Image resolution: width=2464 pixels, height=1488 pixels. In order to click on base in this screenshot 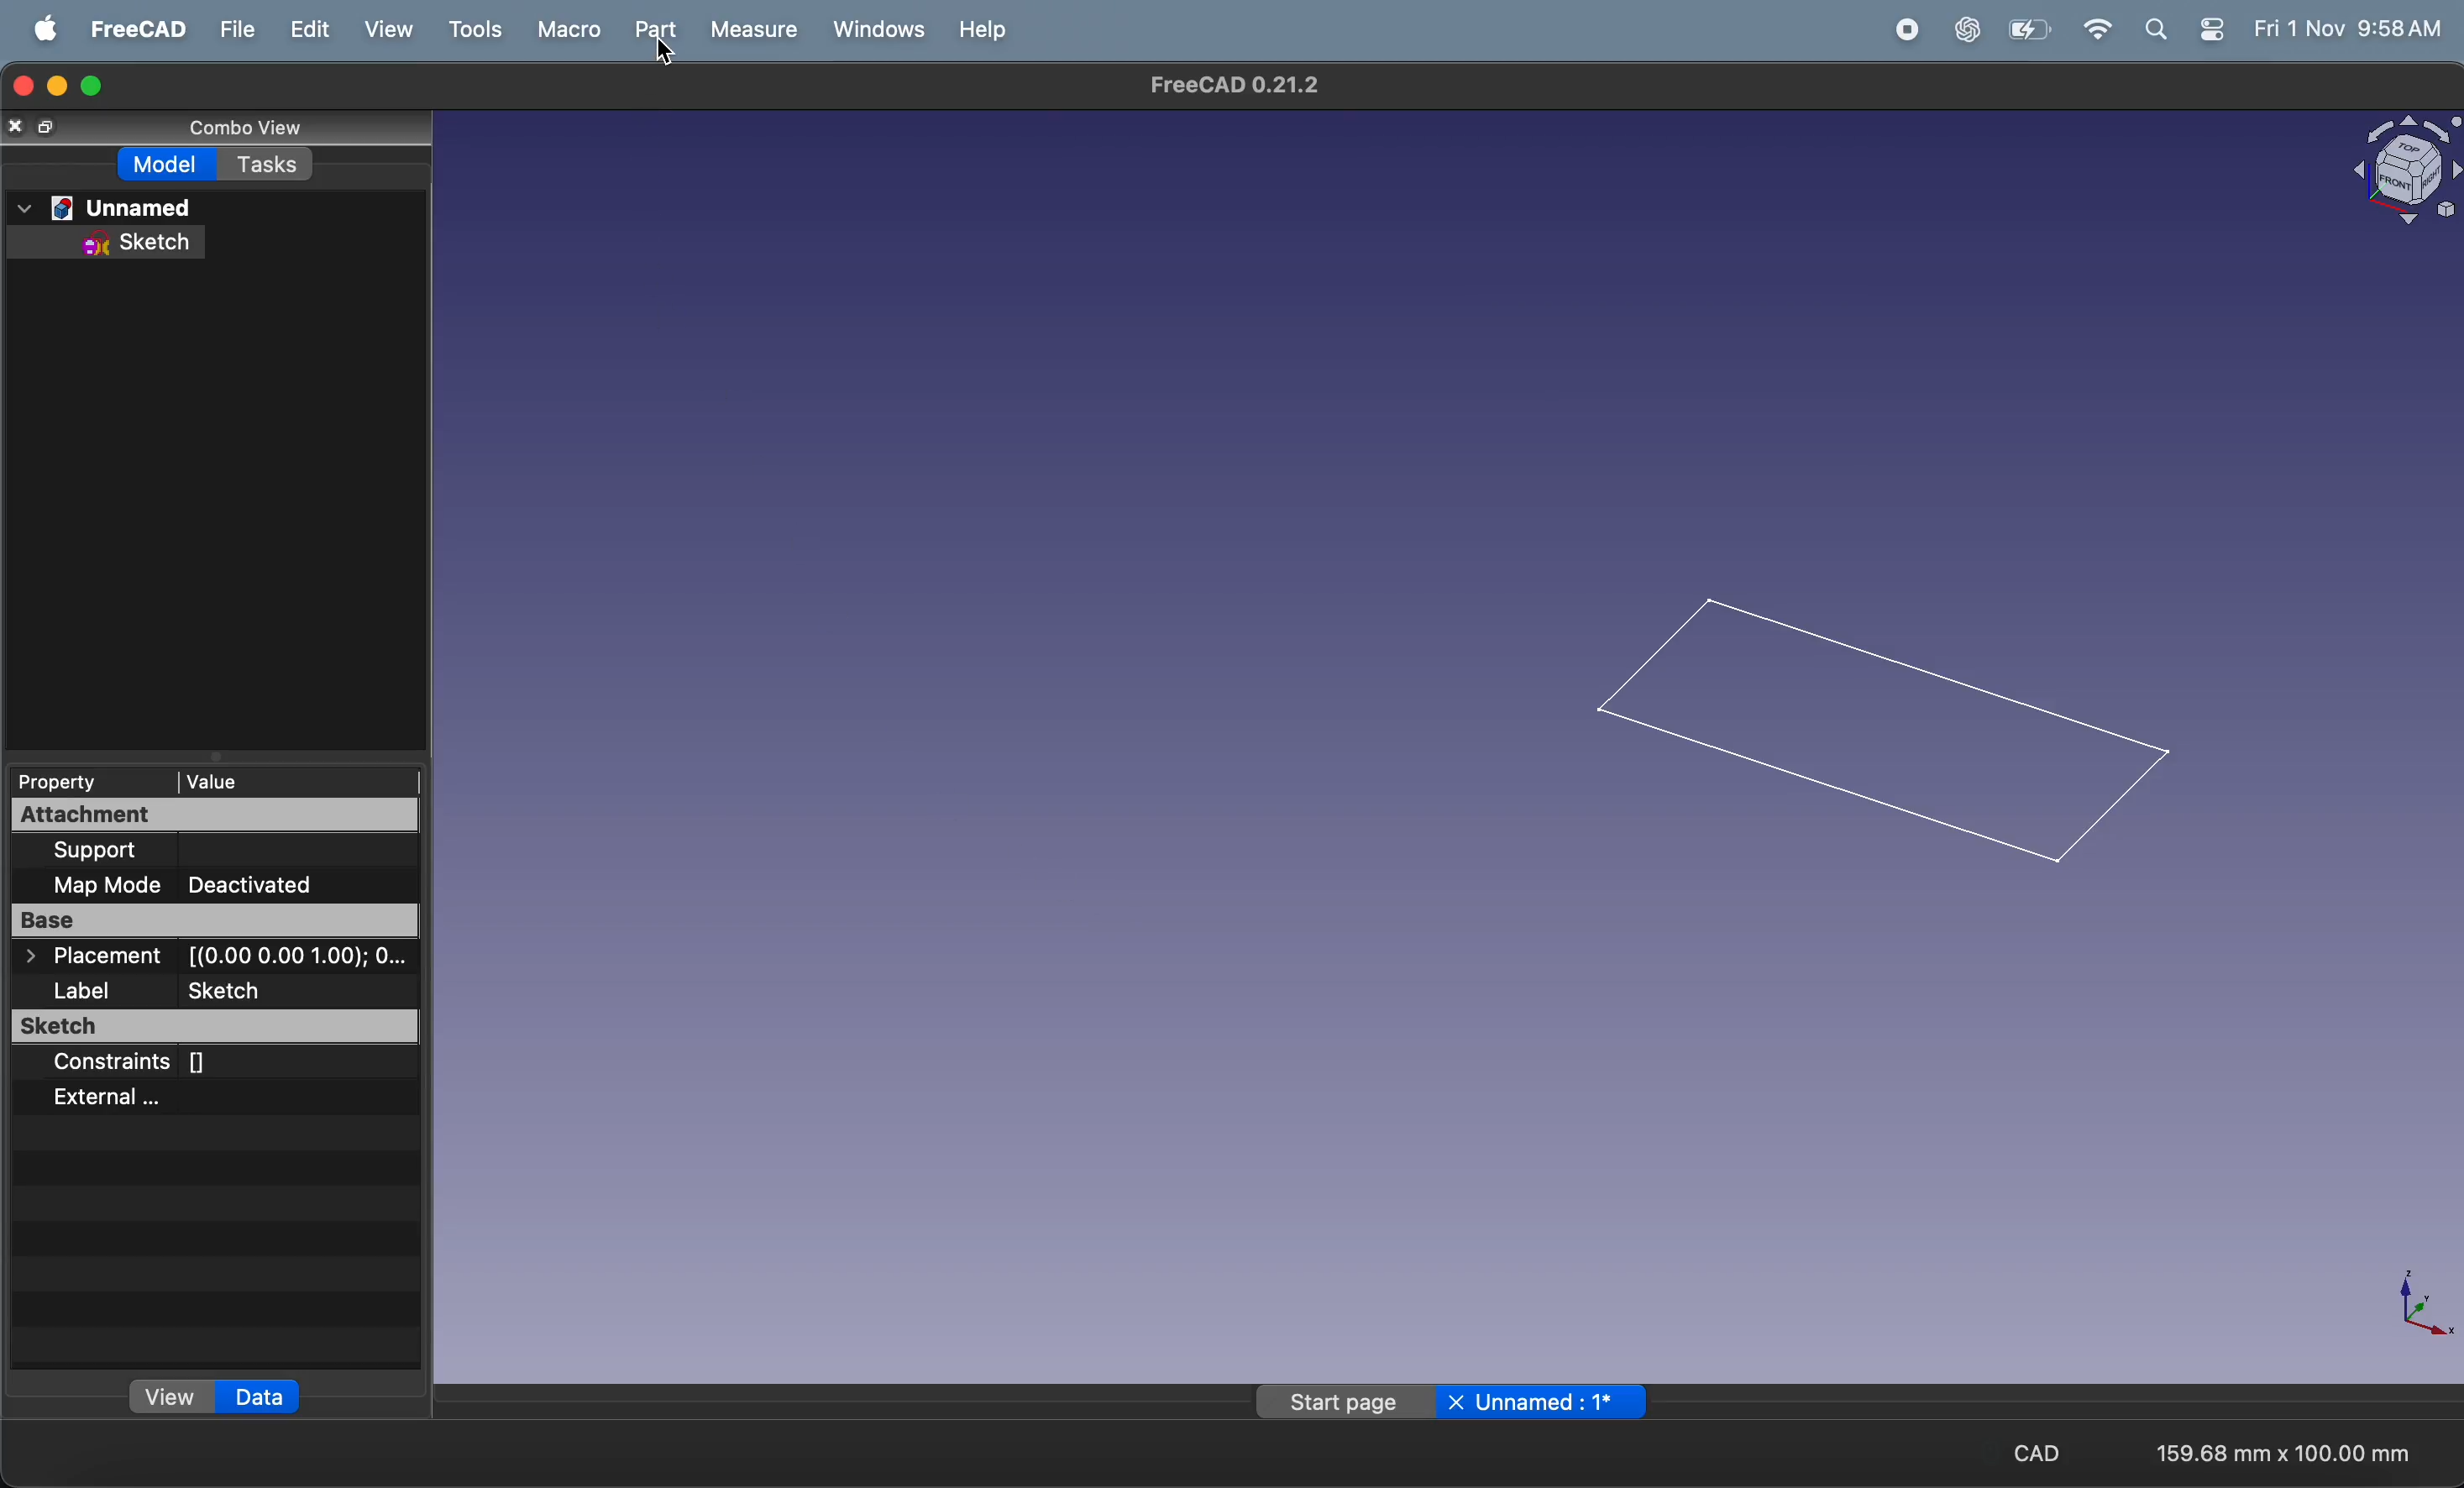, I will do `click(212, 923)`.